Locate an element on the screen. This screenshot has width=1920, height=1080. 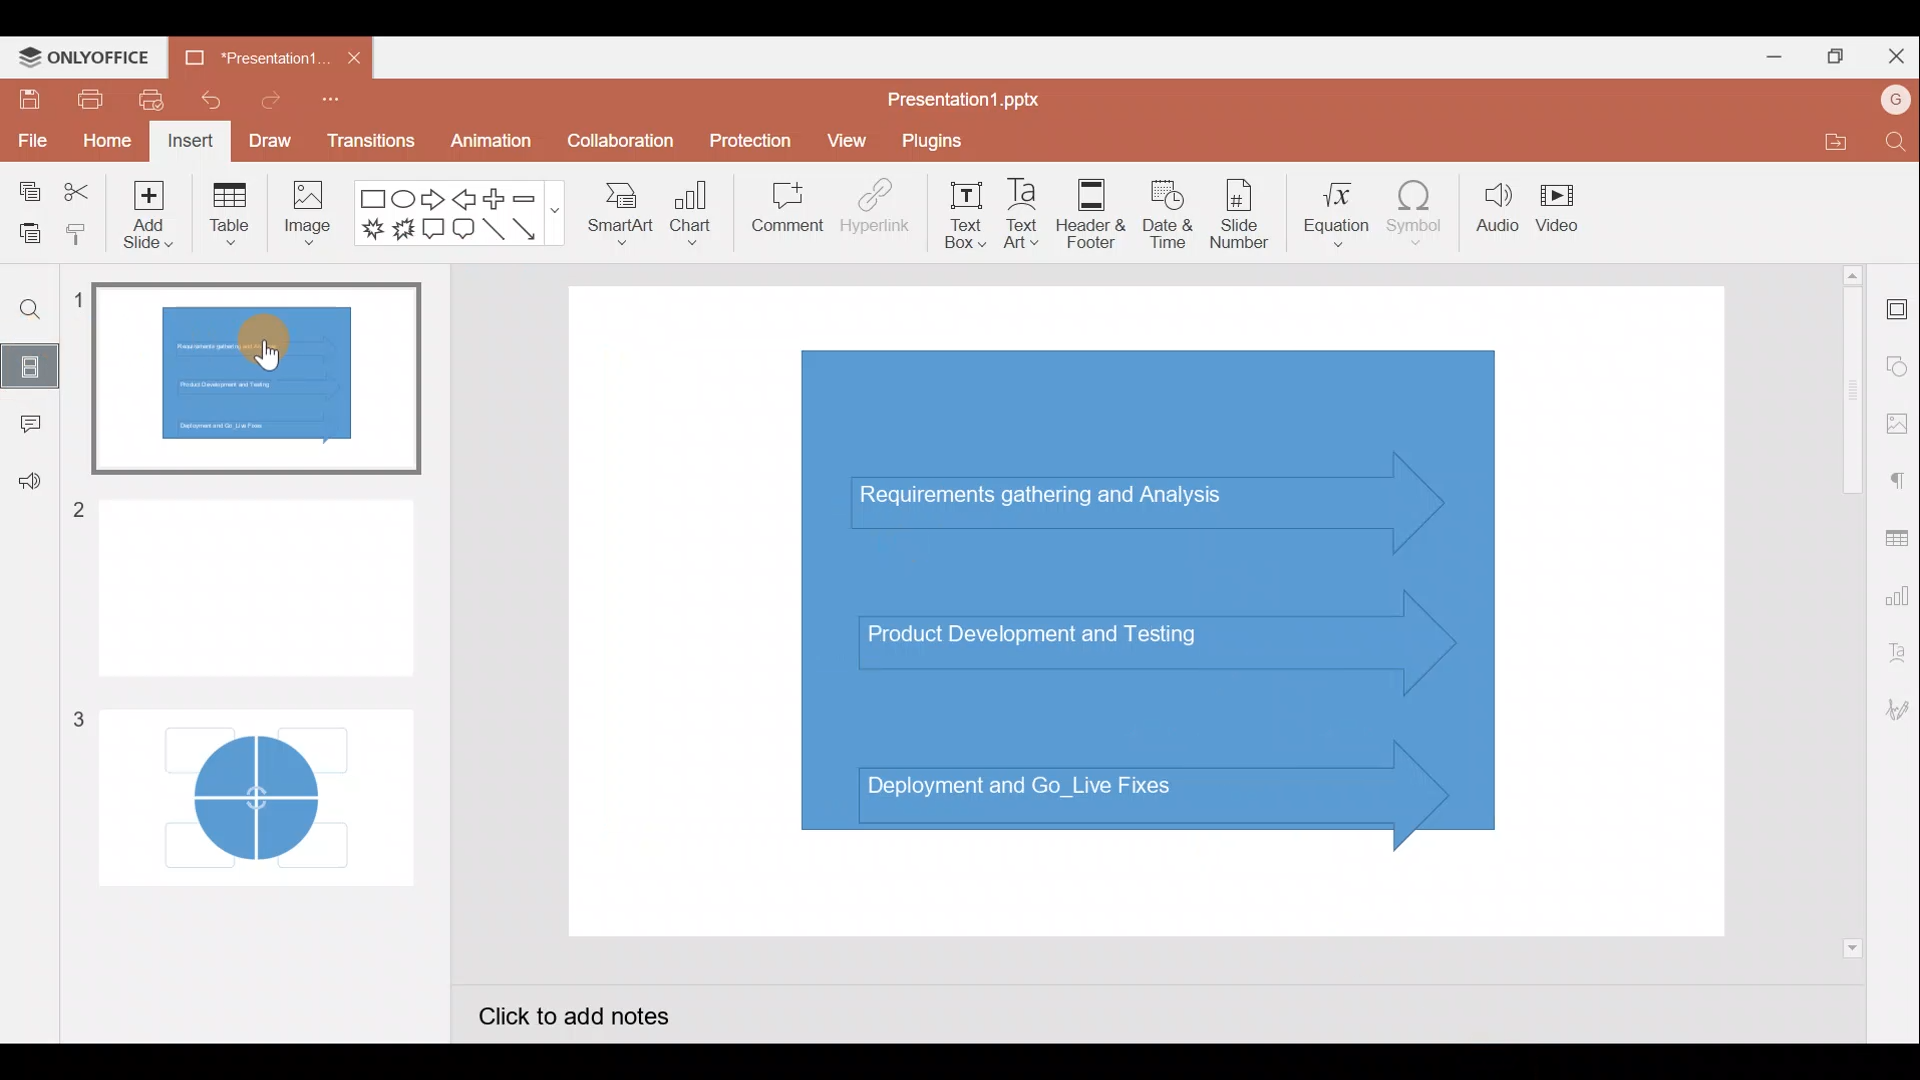
Find is located at coordinates (34, 311).